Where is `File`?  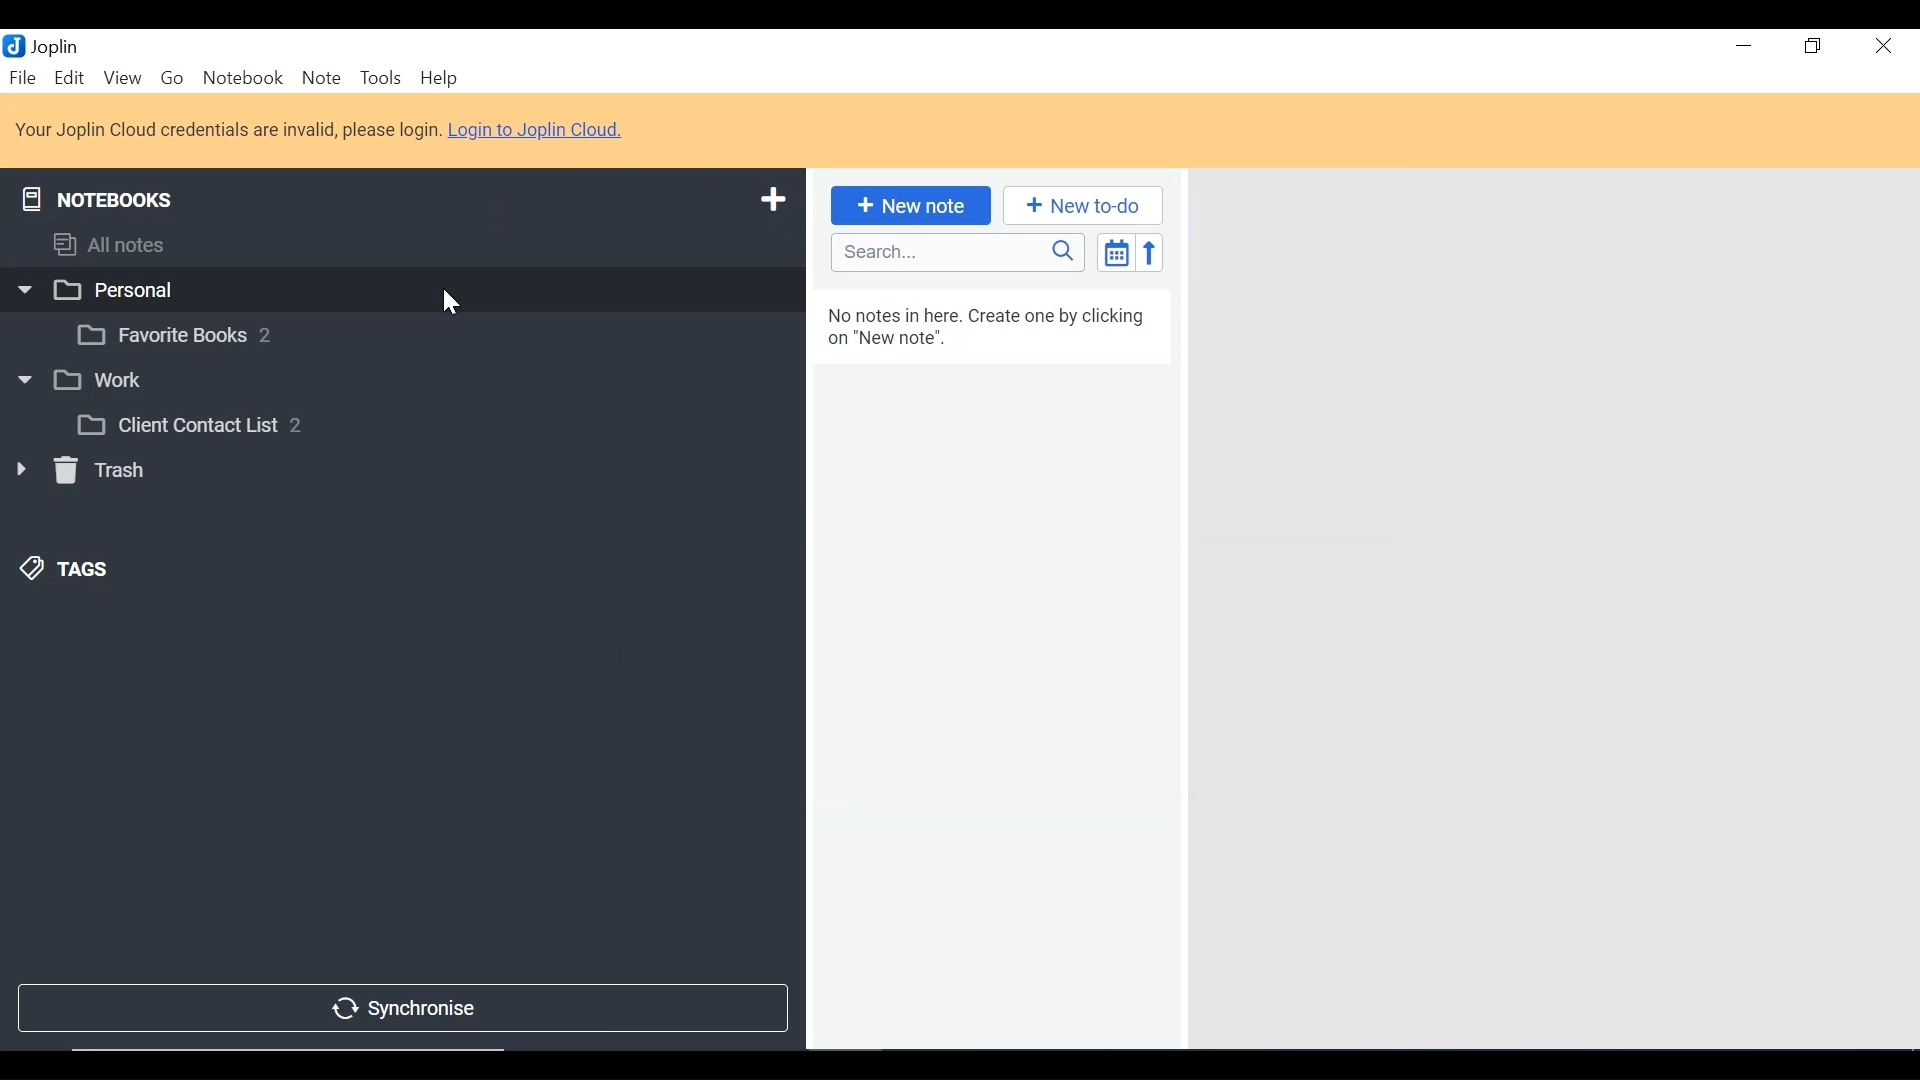 File is located at coordinates (24, 79).